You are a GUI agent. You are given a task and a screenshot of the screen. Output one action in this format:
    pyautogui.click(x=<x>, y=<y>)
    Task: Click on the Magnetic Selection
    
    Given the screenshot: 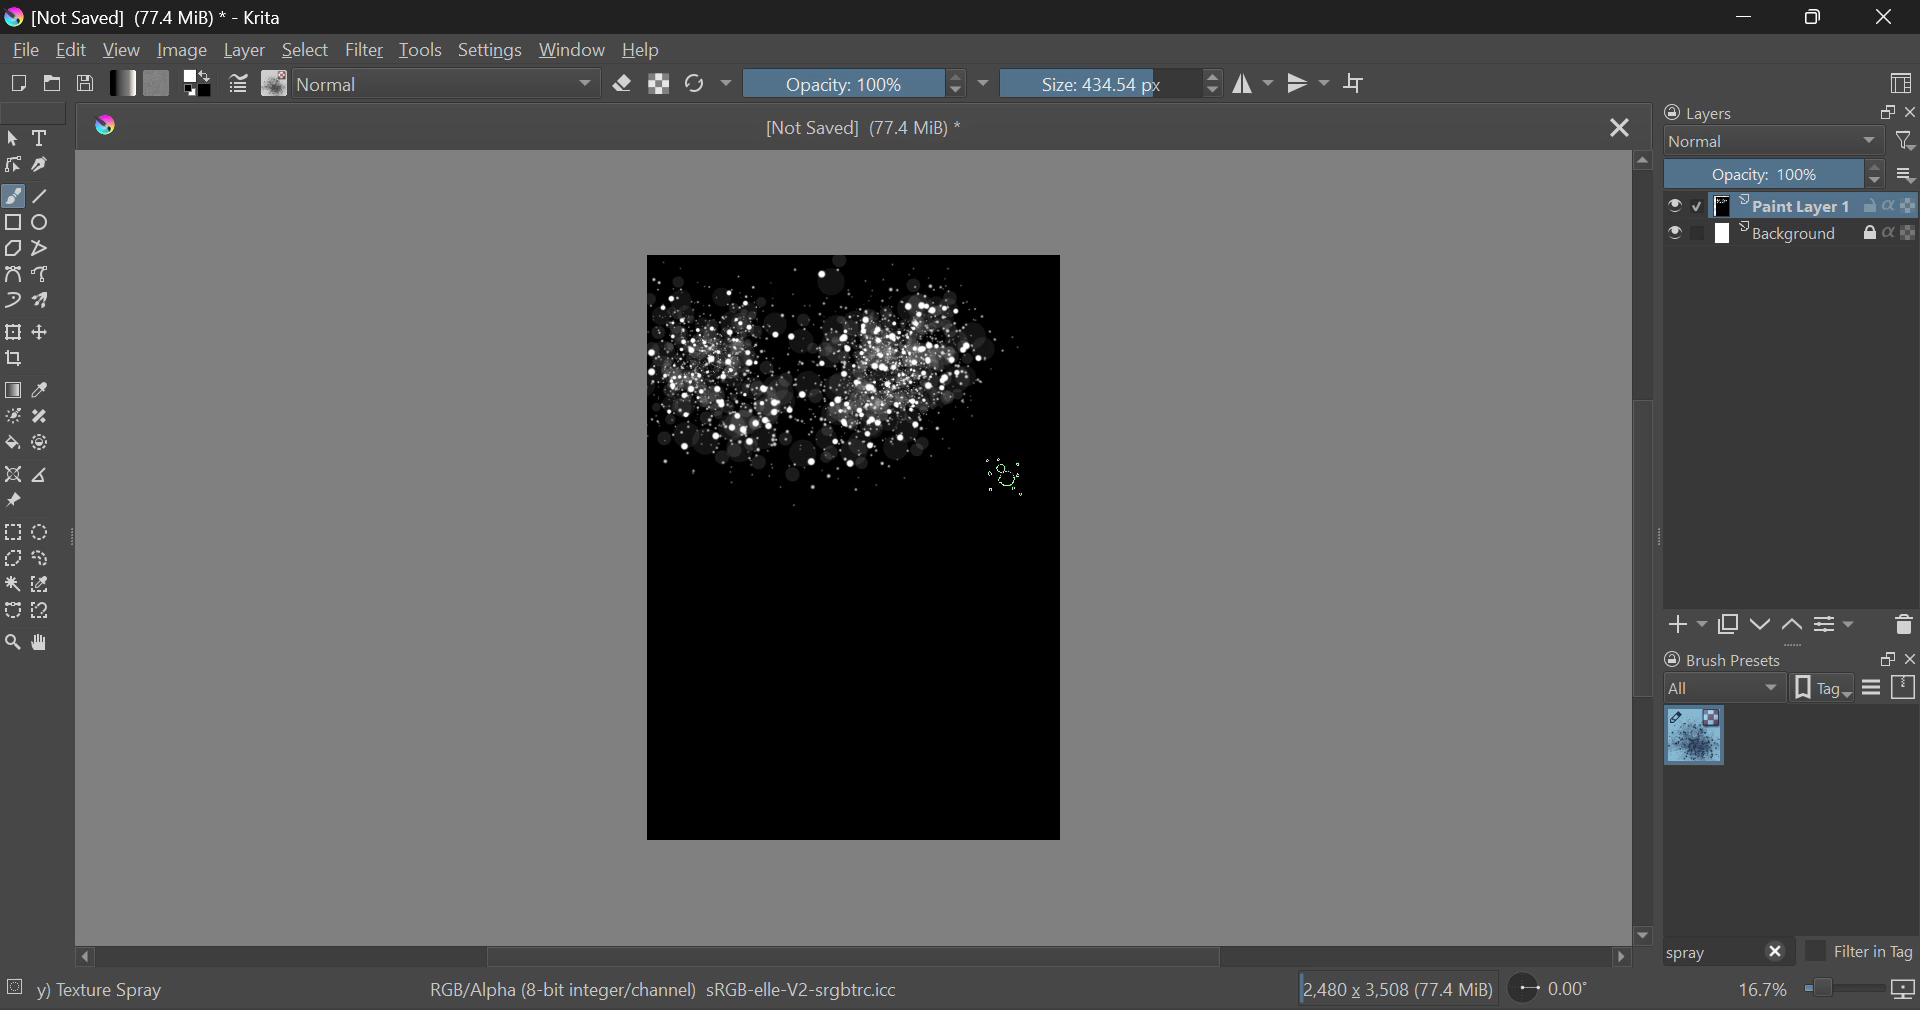 What is the action you would take?
    pyautogui.click(x=47, y=612)
    